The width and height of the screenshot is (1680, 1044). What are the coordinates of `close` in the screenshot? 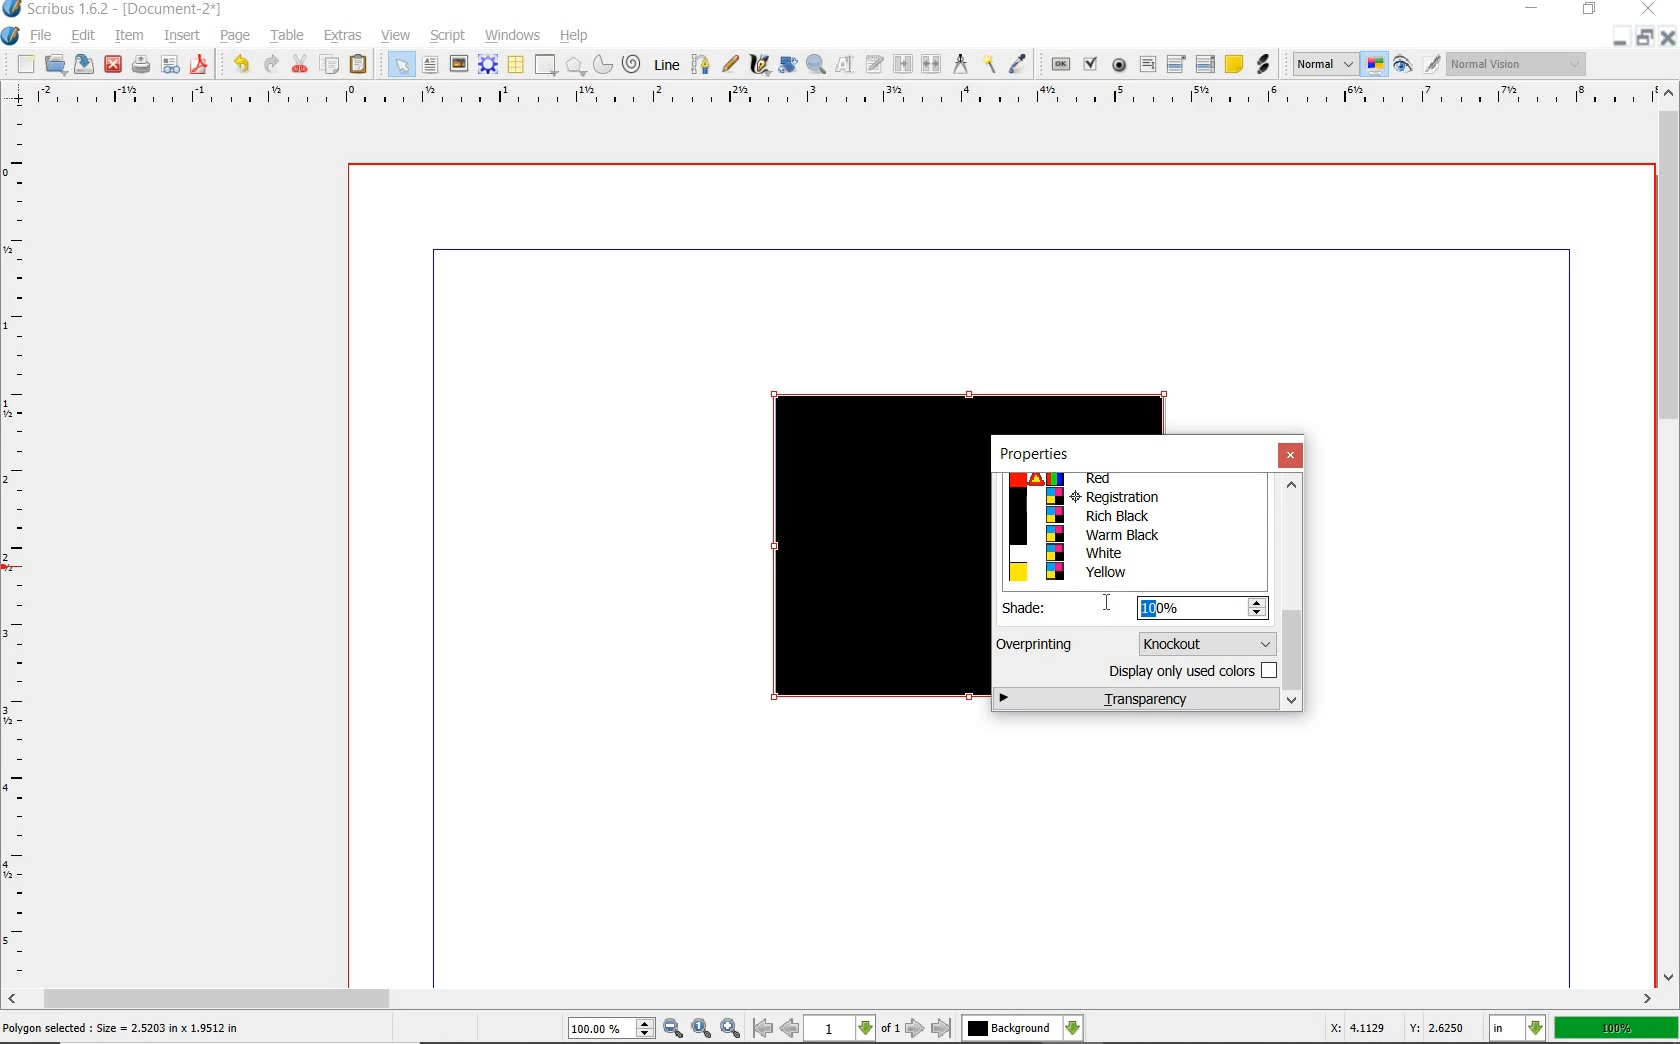 It's located at (112, 66).